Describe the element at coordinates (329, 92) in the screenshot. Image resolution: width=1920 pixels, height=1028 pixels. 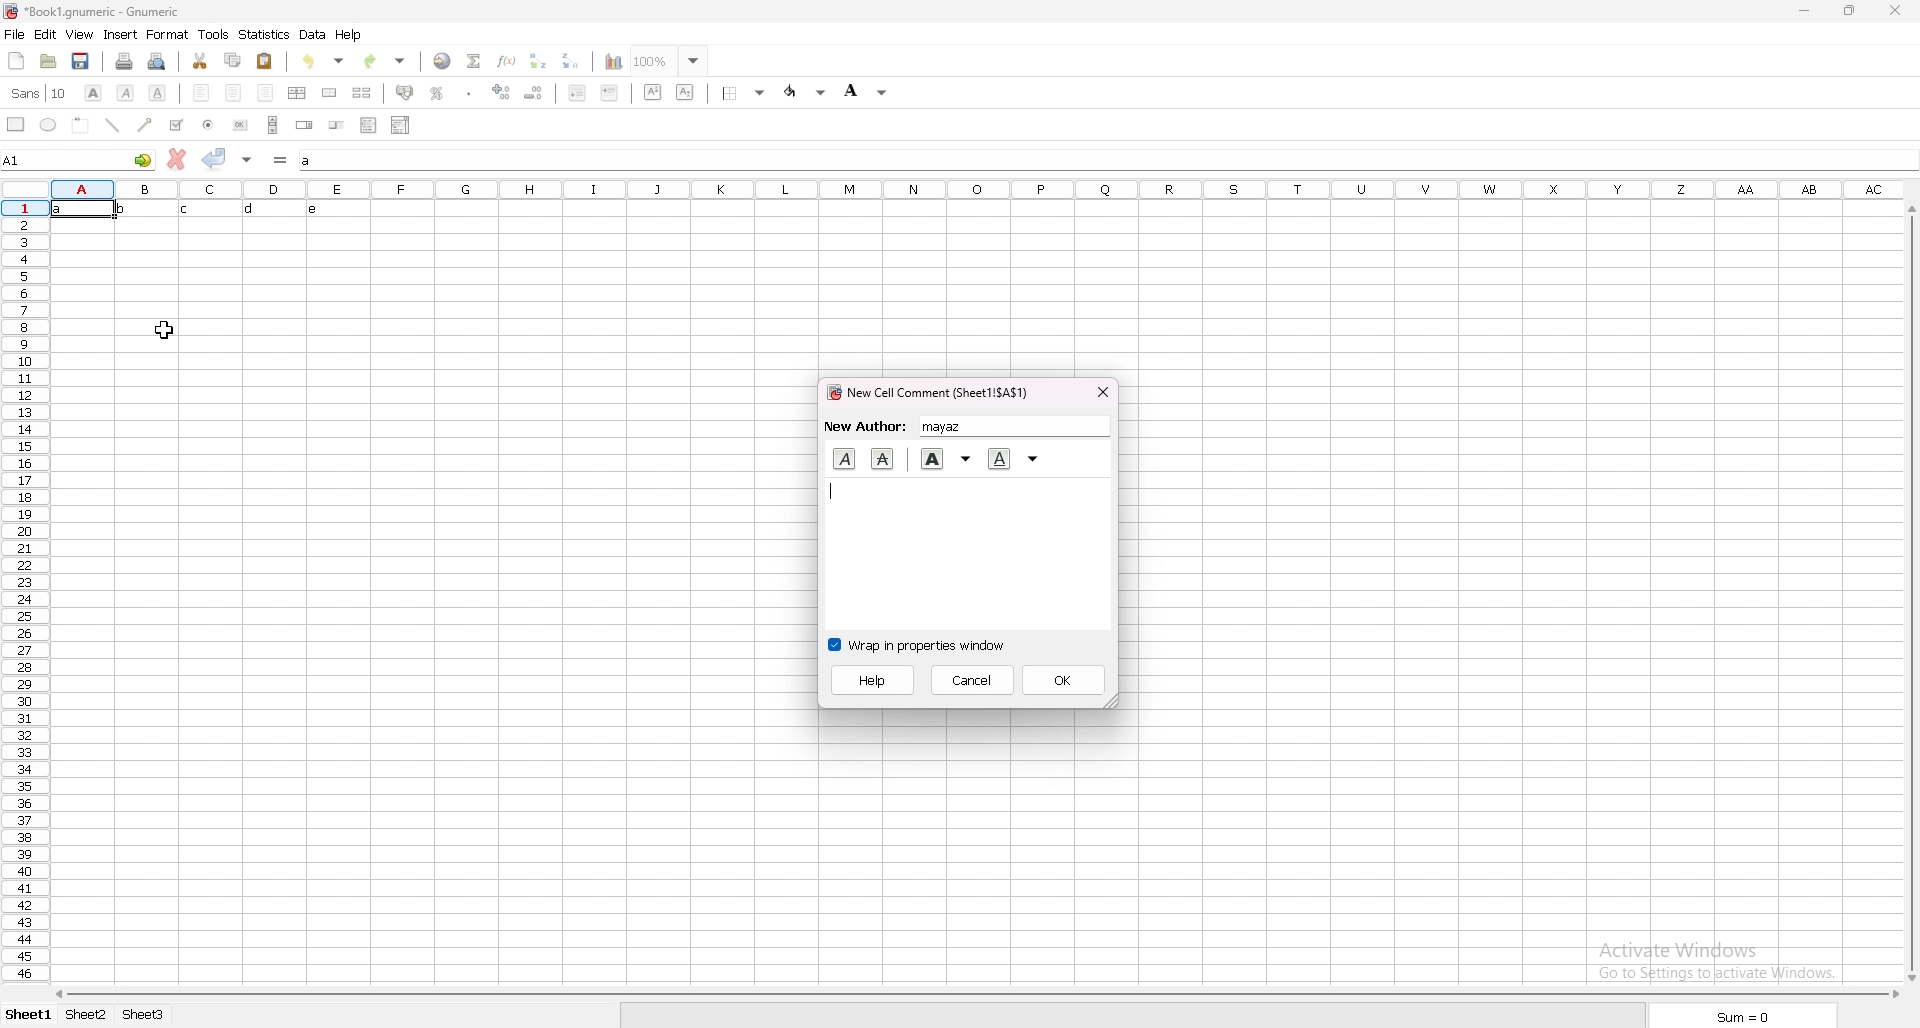
I see `merge cells` at that location.